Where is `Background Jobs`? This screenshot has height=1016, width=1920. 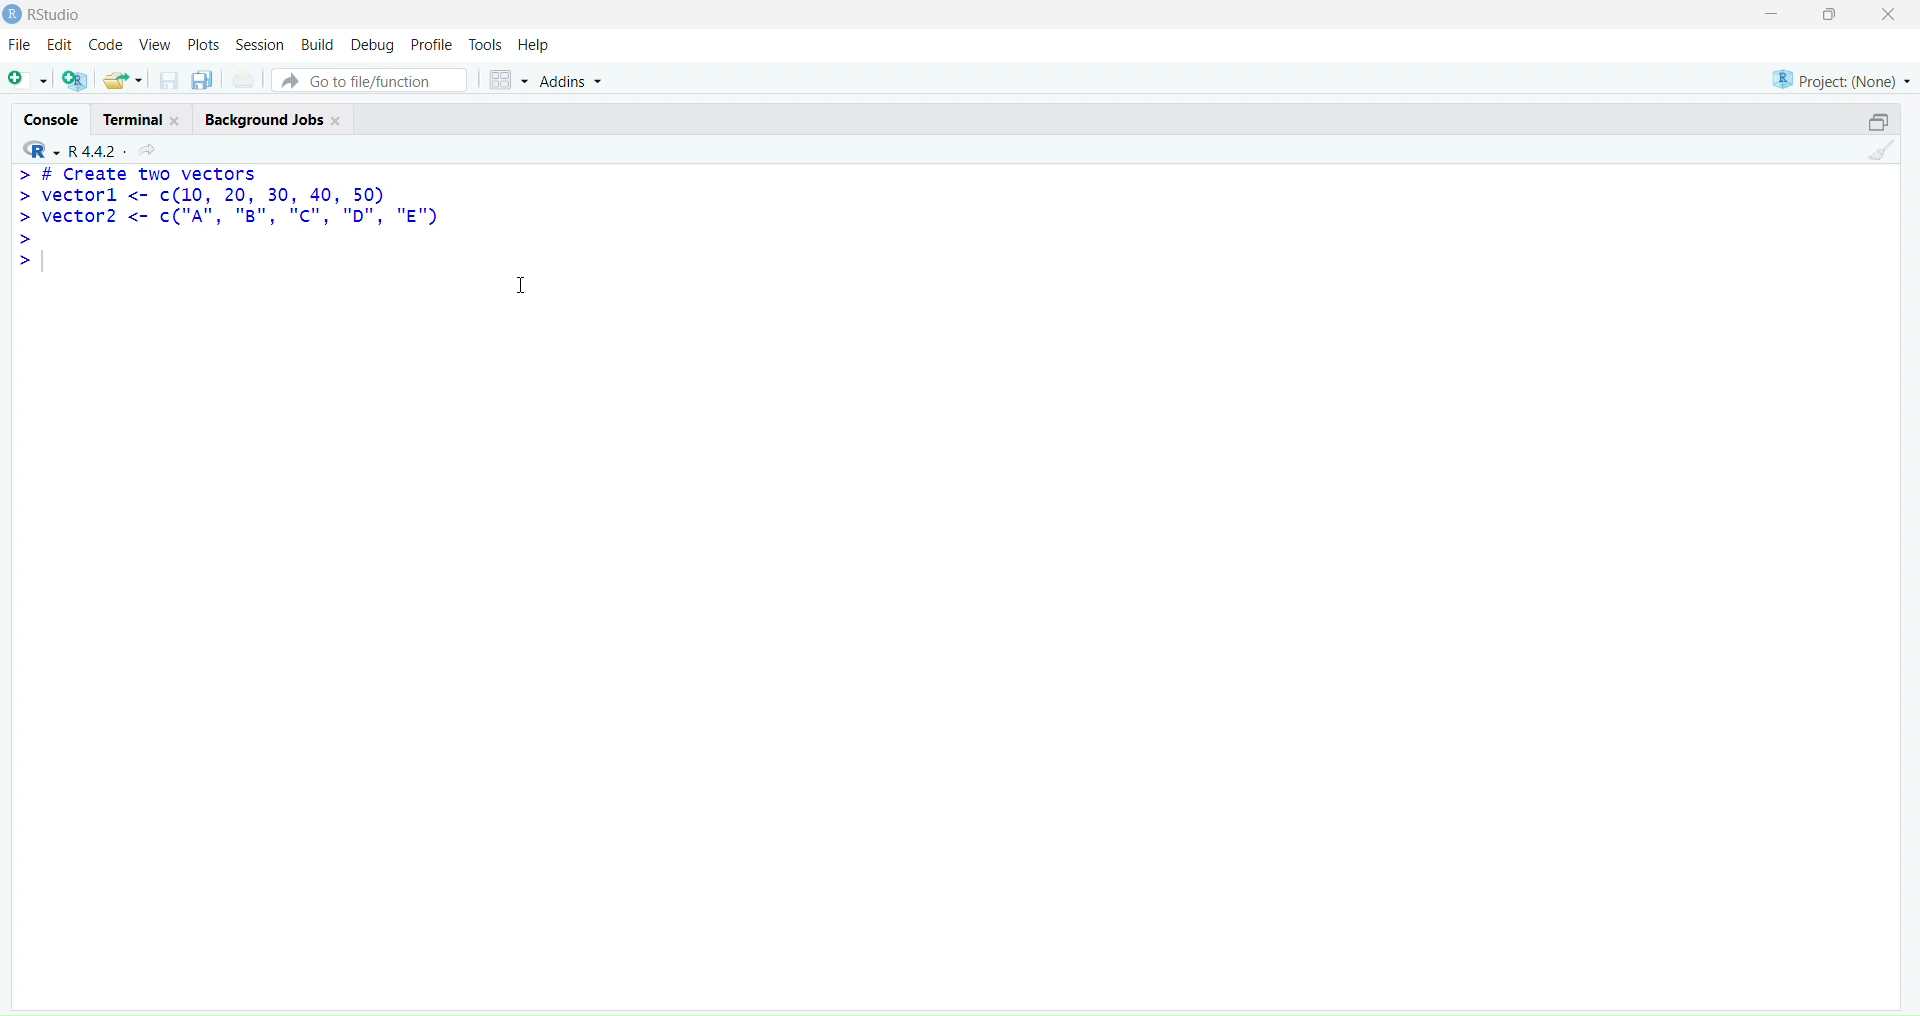 Background Jobs is located at coordinates (272, 119).